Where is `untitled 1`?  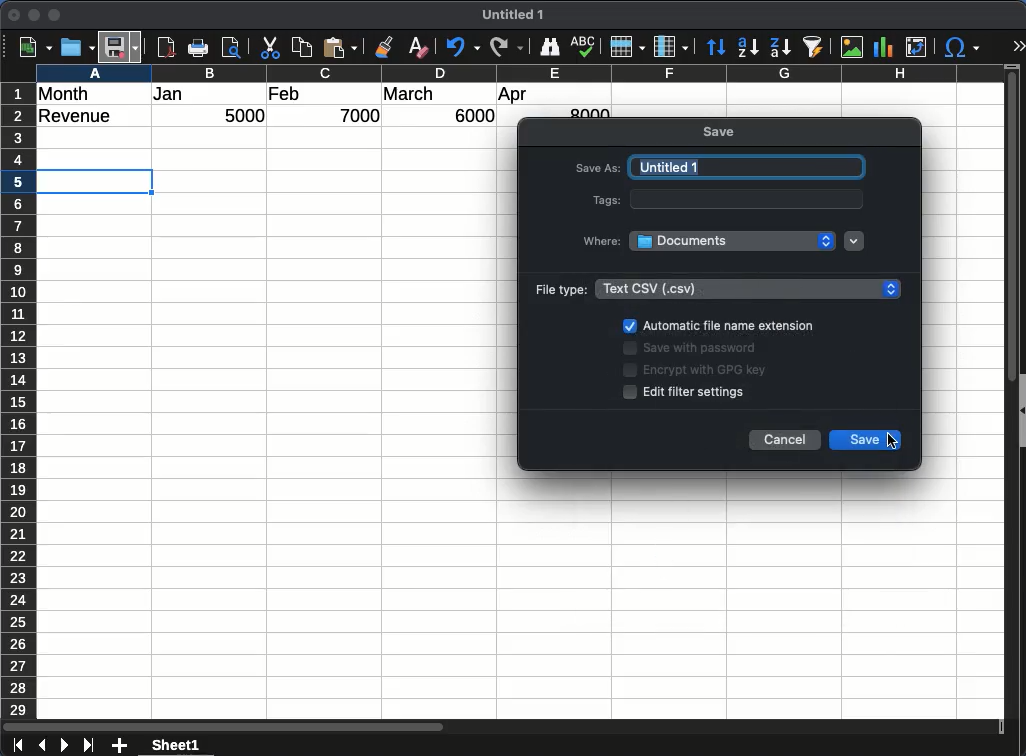 untitled 1 is located at coordinates (746, 167).